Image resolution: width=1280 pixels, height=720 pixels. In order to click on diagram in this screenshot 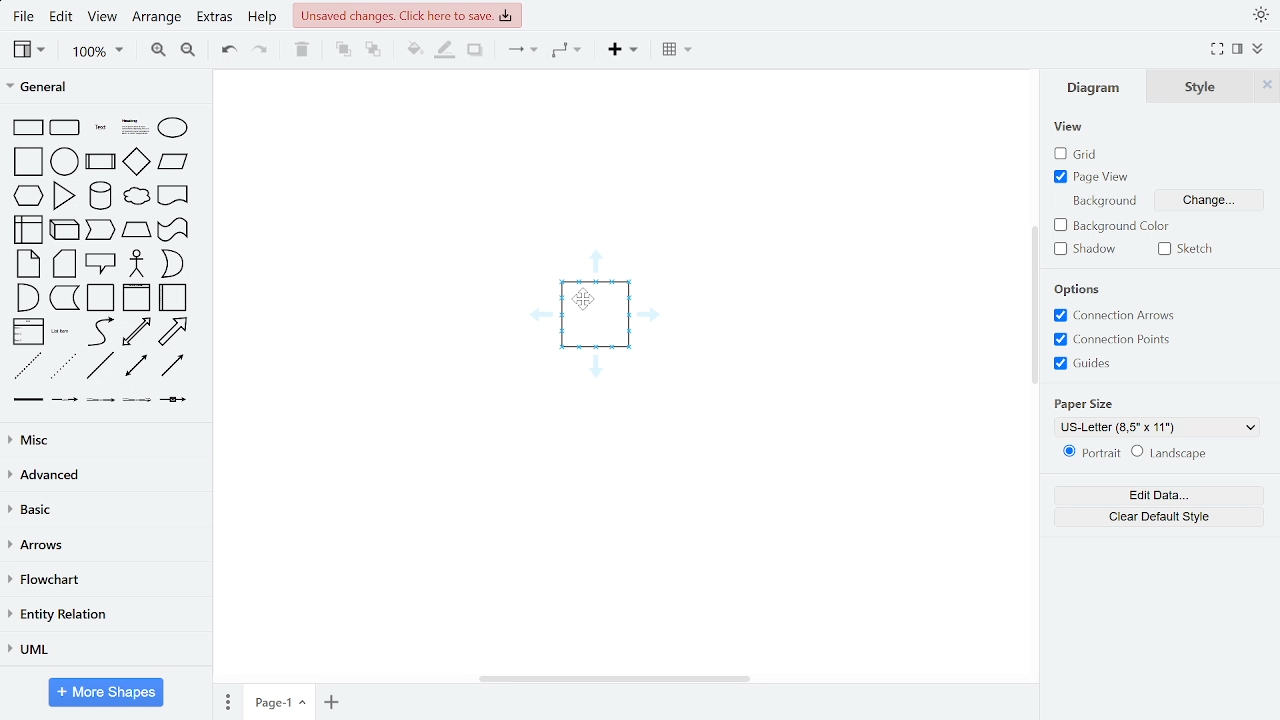, I will do `click(1094, 91)`.